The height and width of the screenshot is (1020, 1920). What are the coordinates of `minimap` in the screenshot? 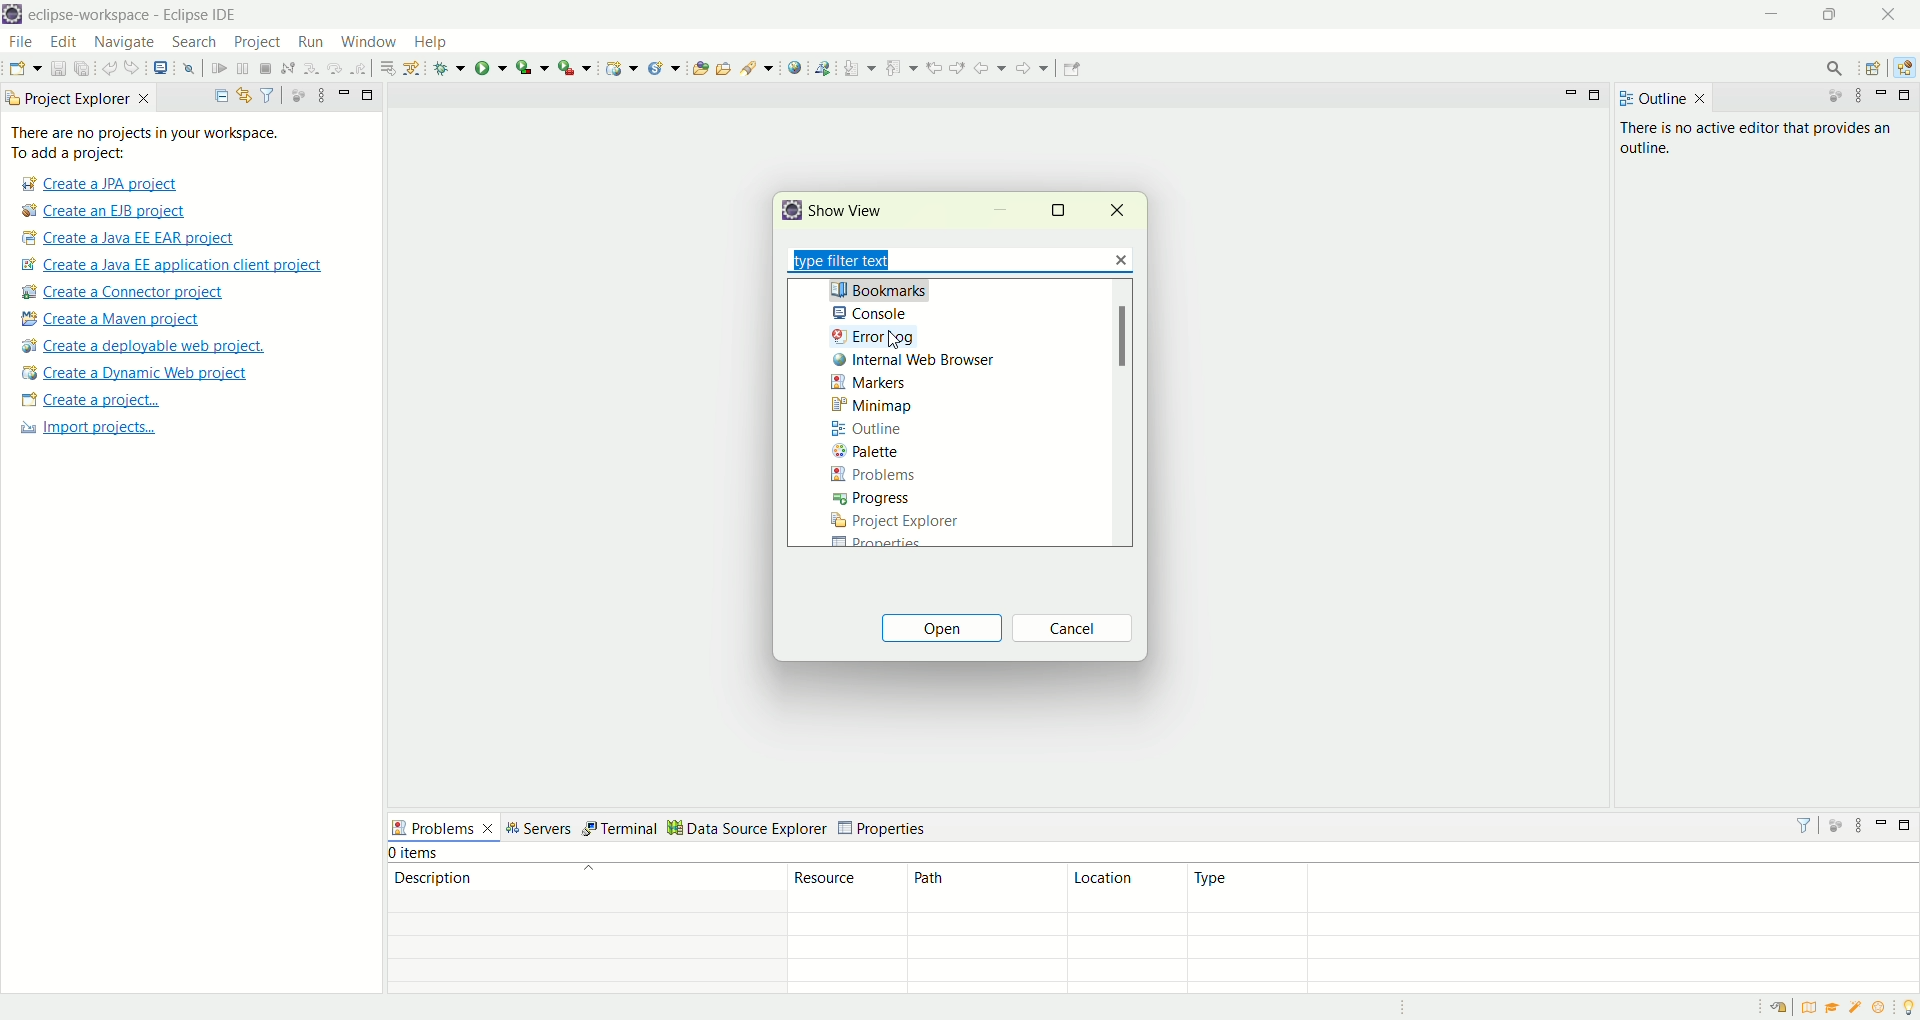 It's located at (875, 407).